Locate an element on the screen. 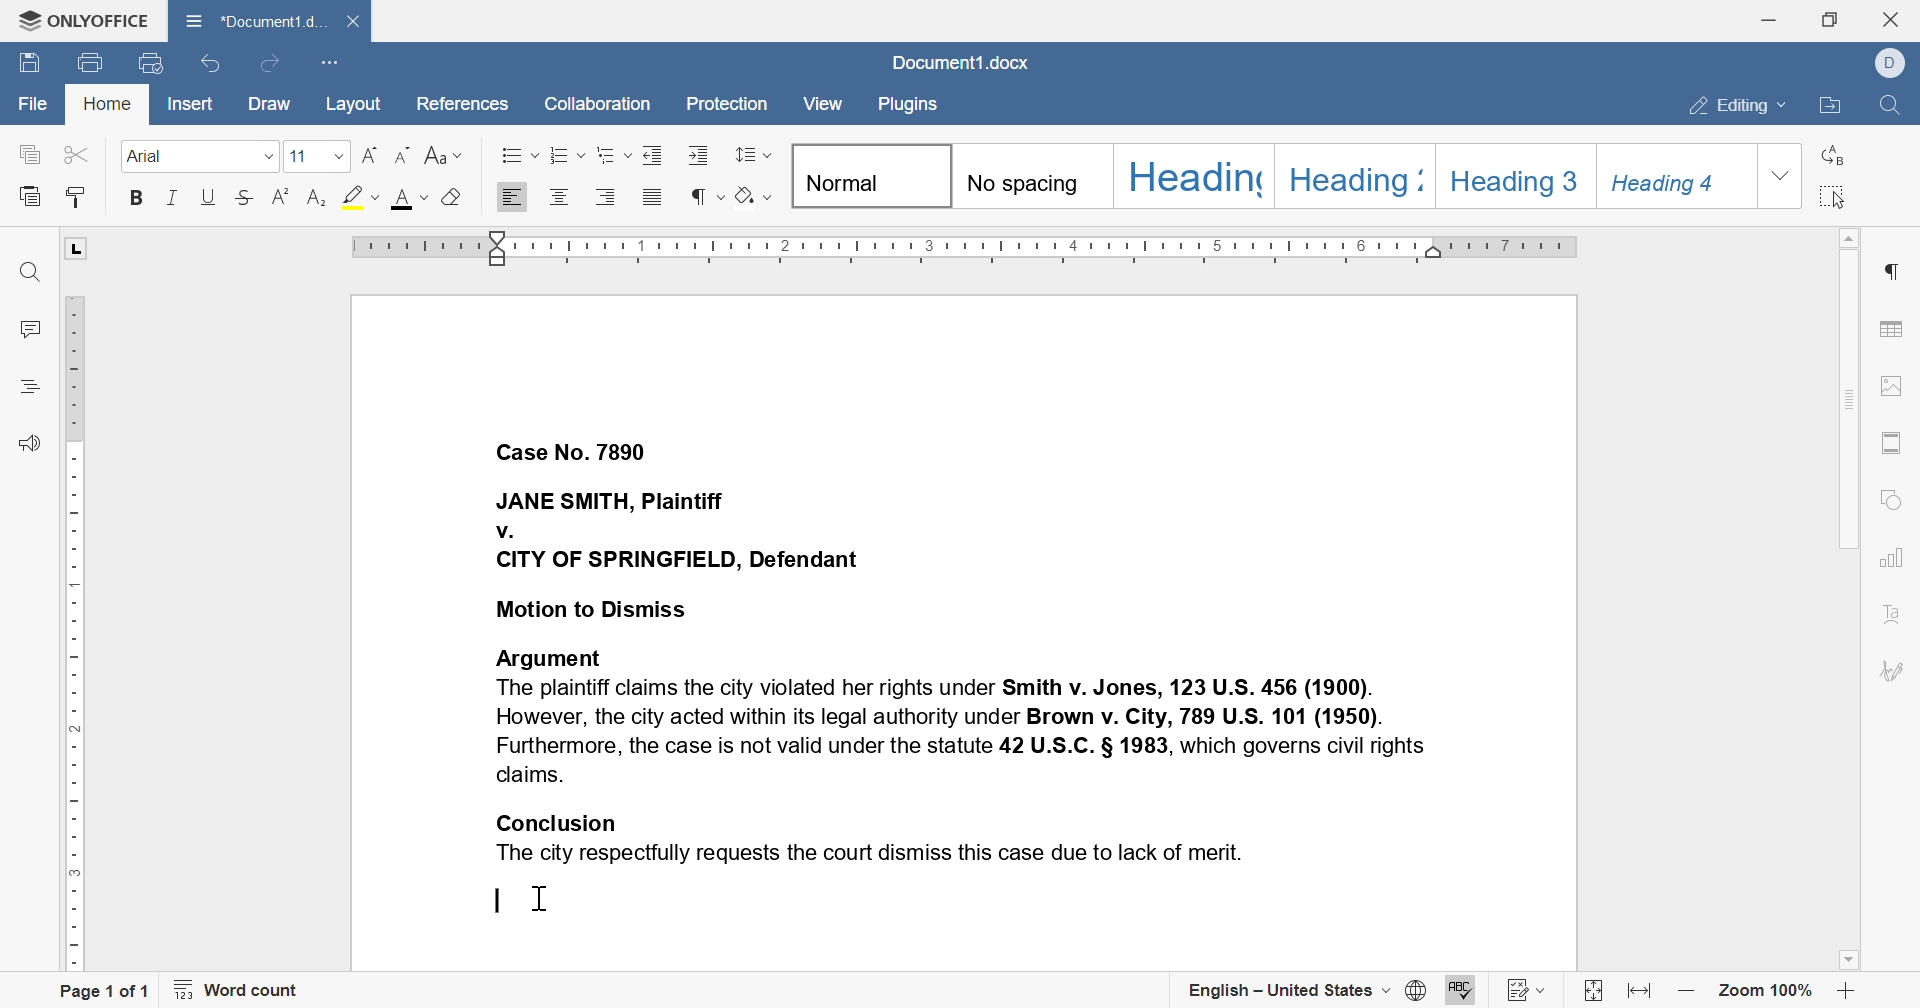 The image size is (1920, 1008). select all is located at coordinates (1834, 195).